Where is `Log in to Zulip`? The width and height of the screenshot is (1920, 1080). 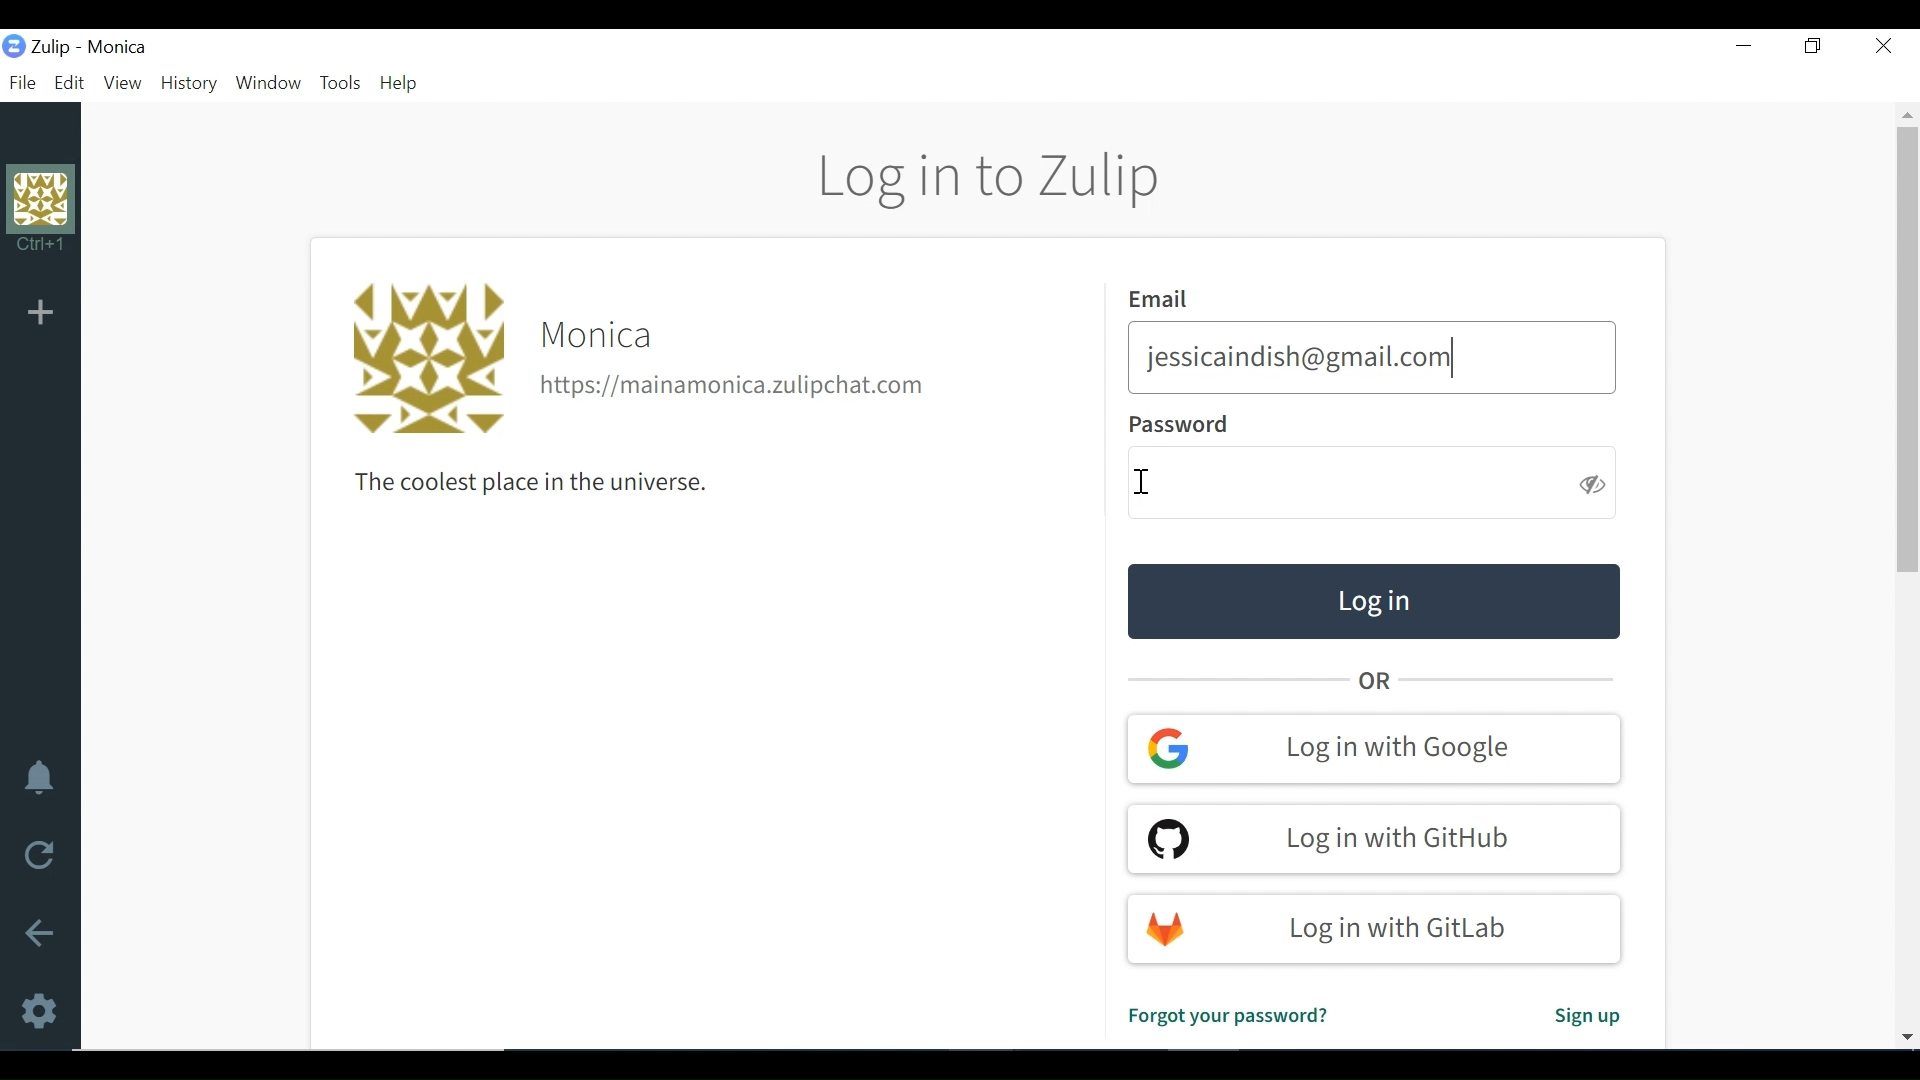 Log in to Zulip is located at coordinates (992, 179).